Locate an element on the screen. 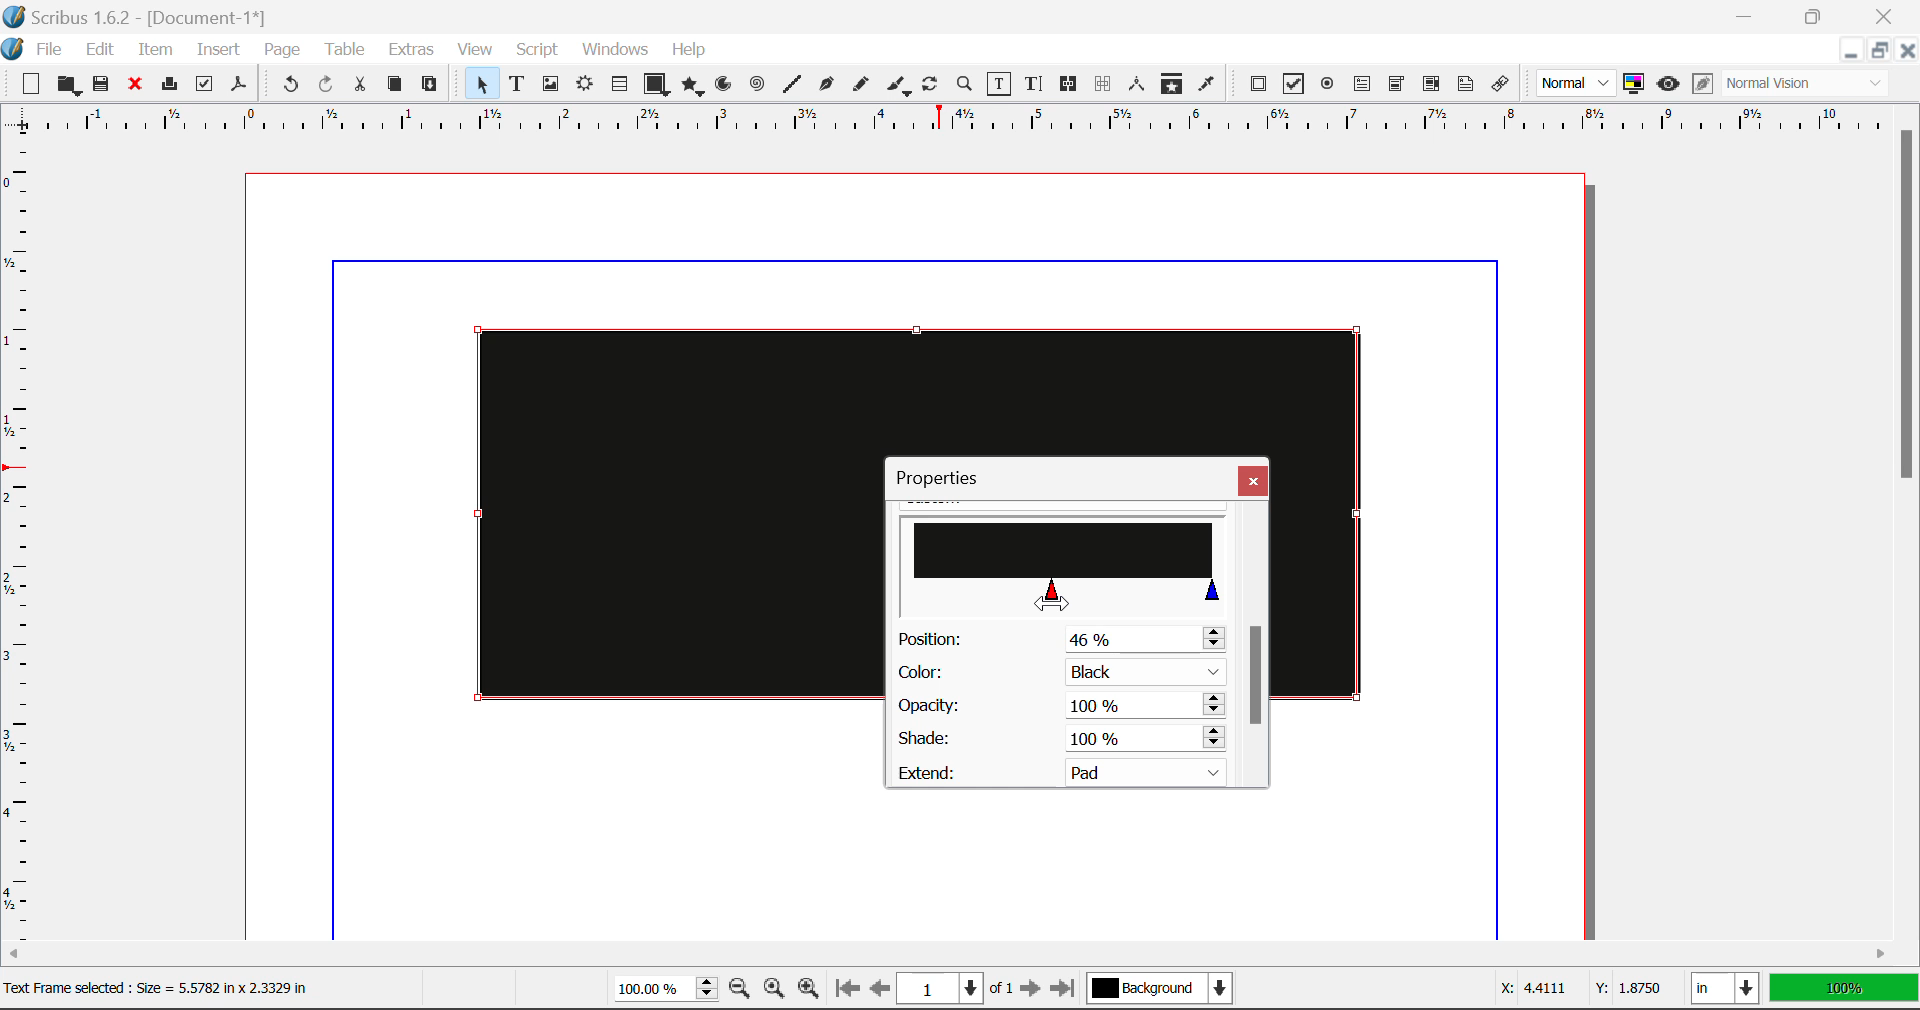 The width and height of the screenshot is (1920, 1010). Select is located at coordinates (480, 84).